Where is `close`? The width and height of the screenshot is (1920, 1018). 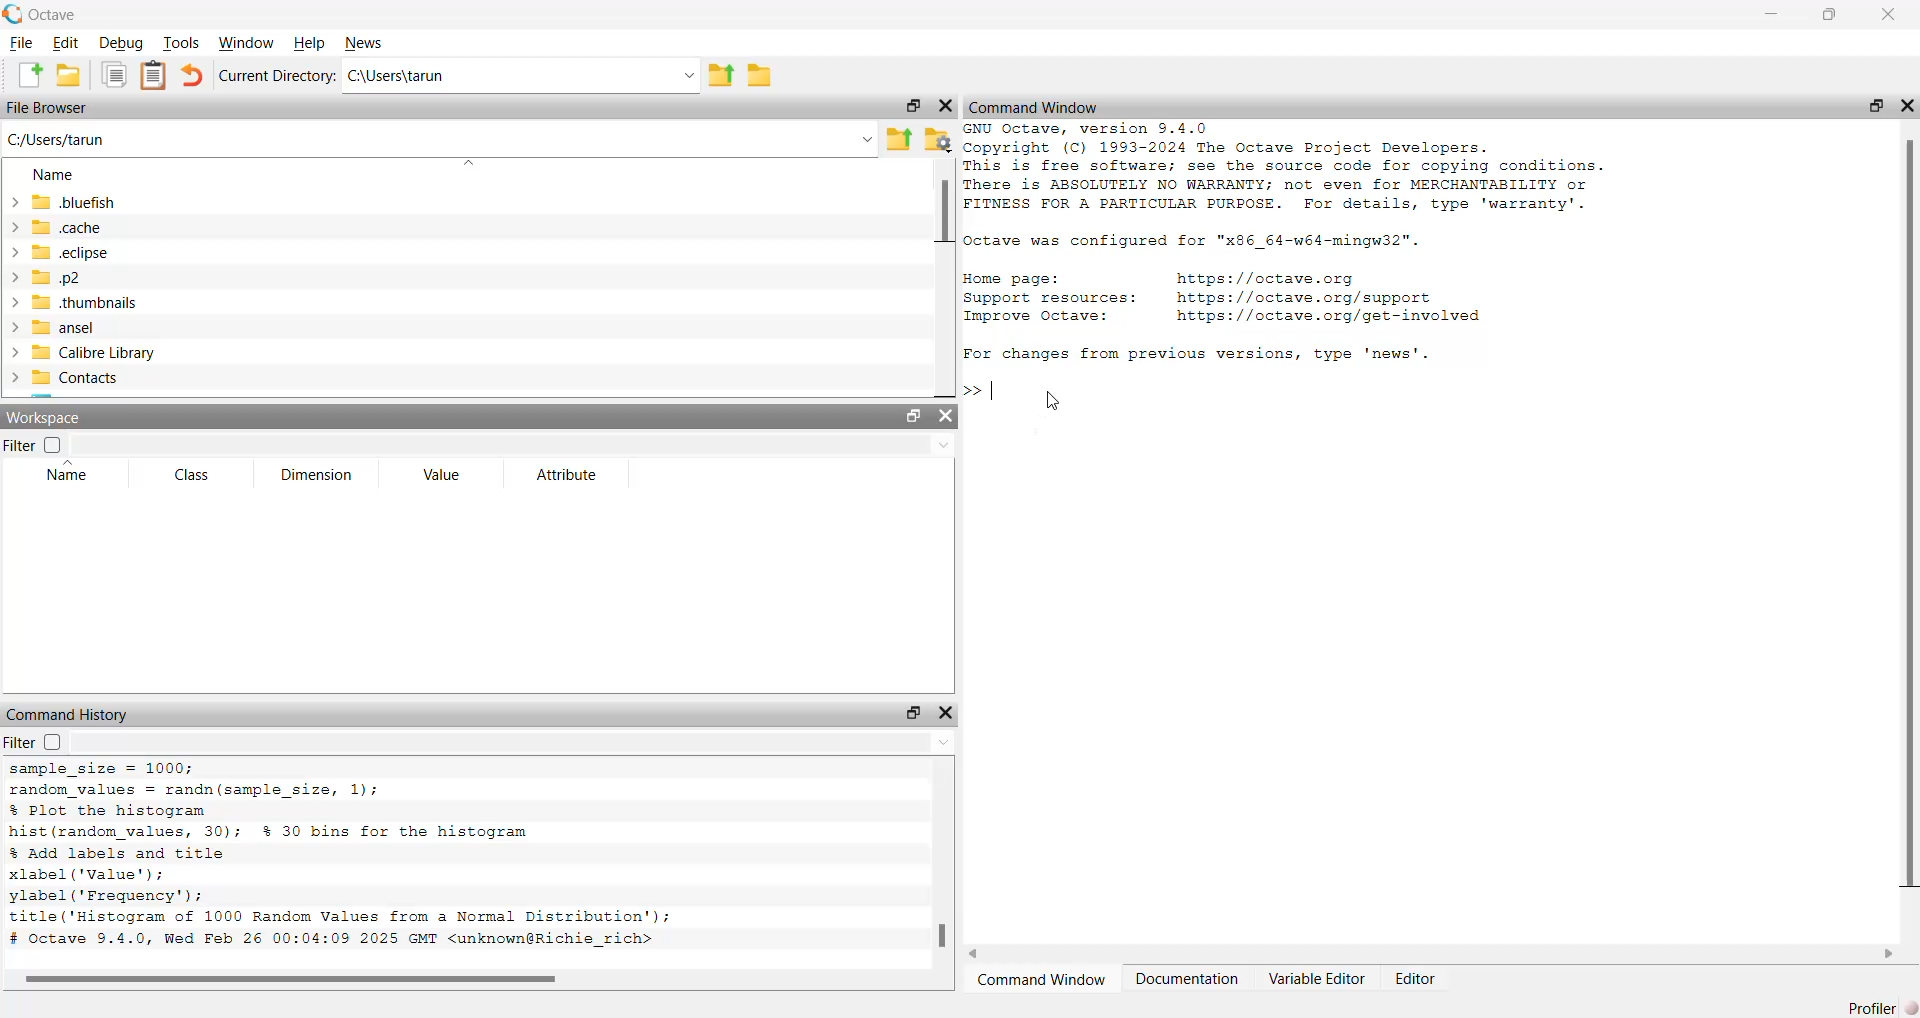 close is located at coordinates (1908, 106).